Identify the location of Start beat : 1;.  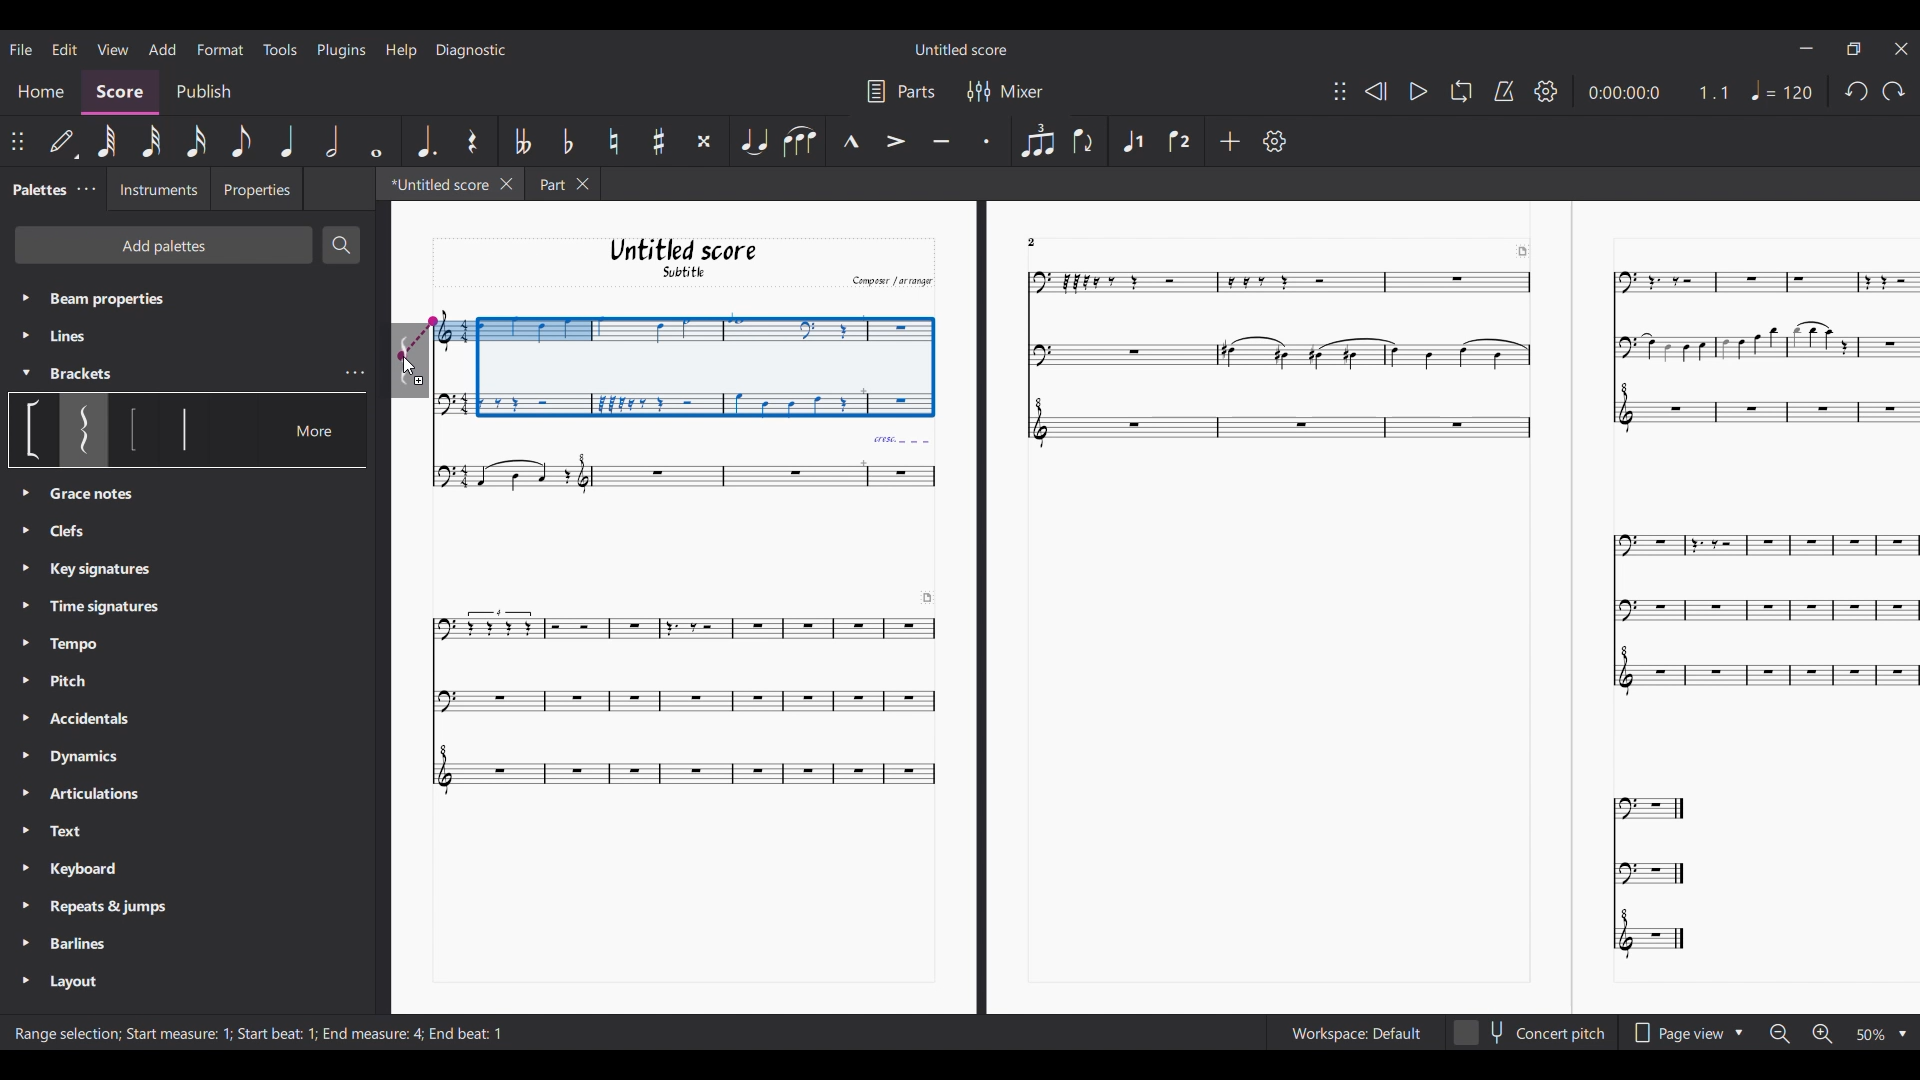
(278, 1034).